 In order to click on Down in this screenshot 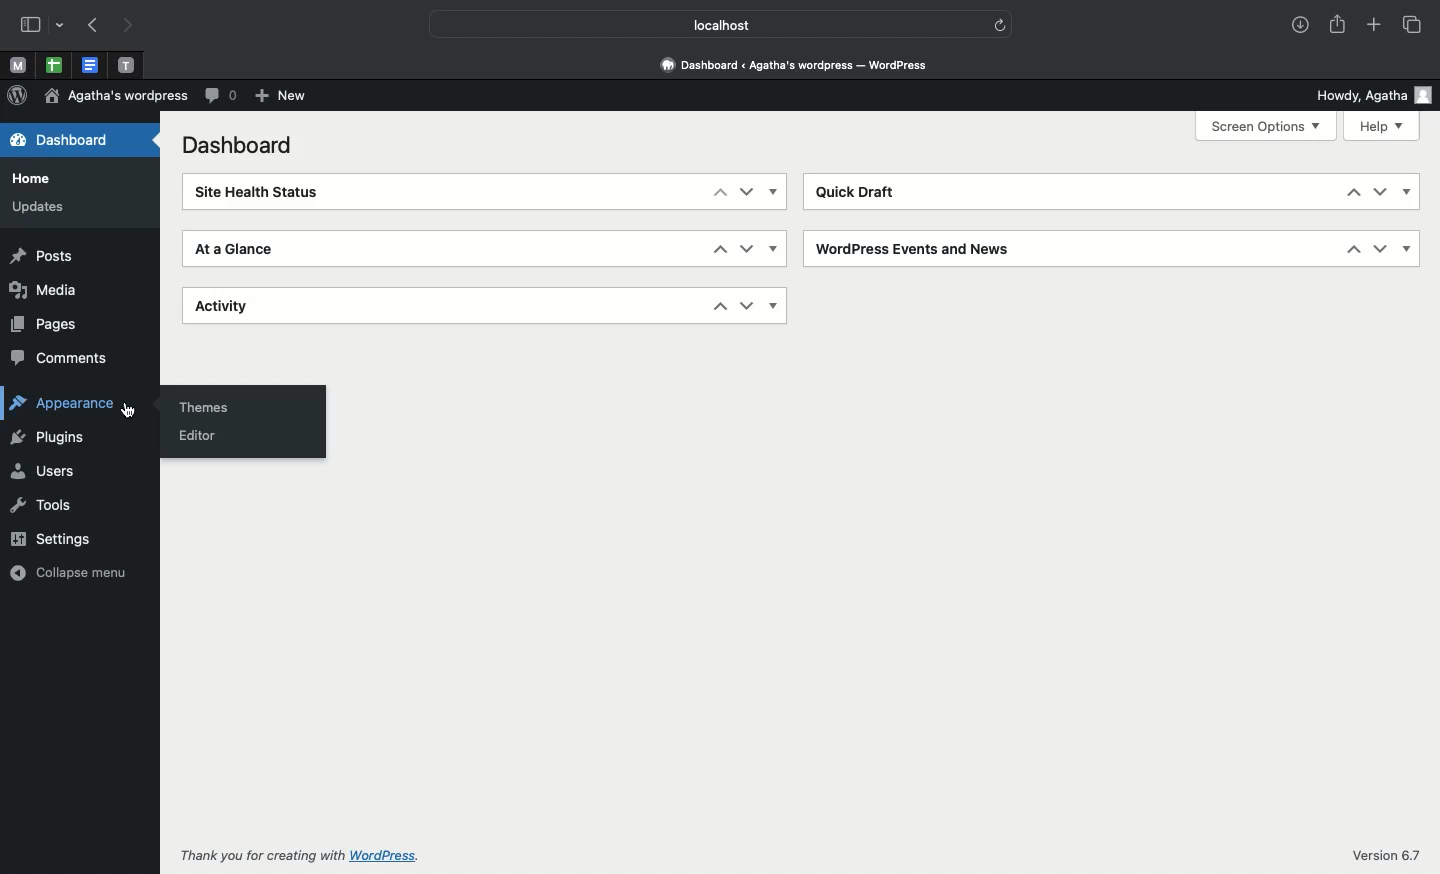, I will do `click(747, 308)`.